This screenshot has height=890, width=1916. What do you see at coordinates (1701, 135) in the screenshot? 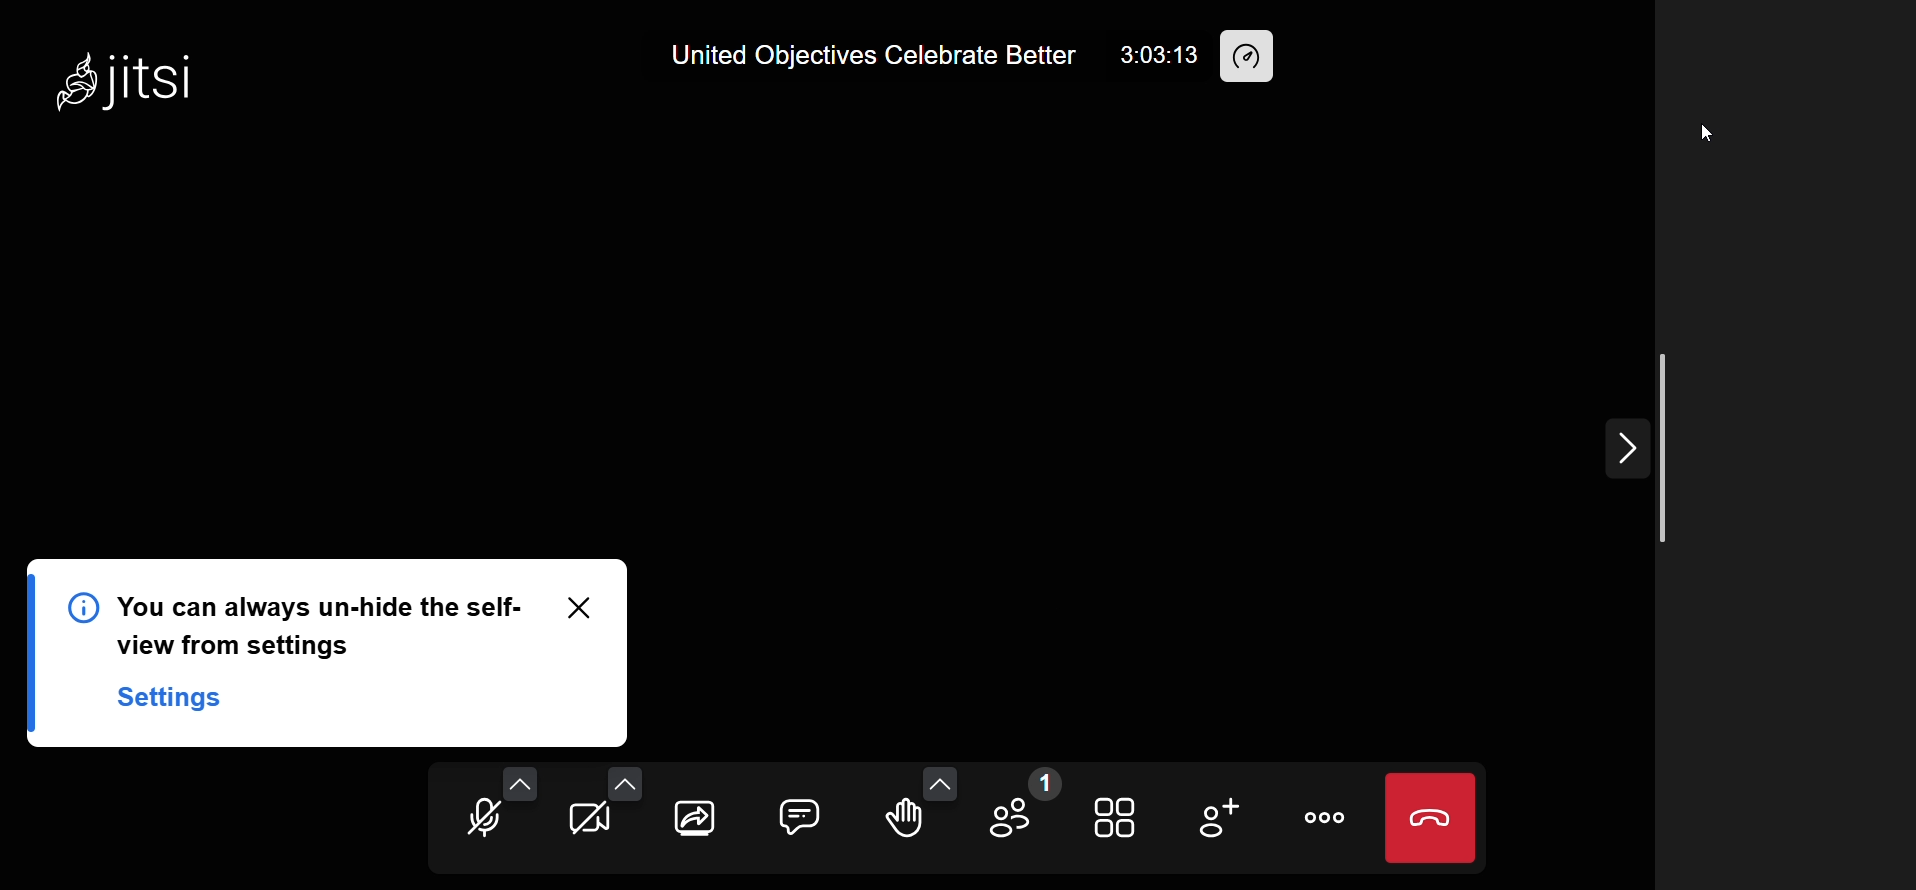
I see `cursor` at bounding box center [1701, 135].